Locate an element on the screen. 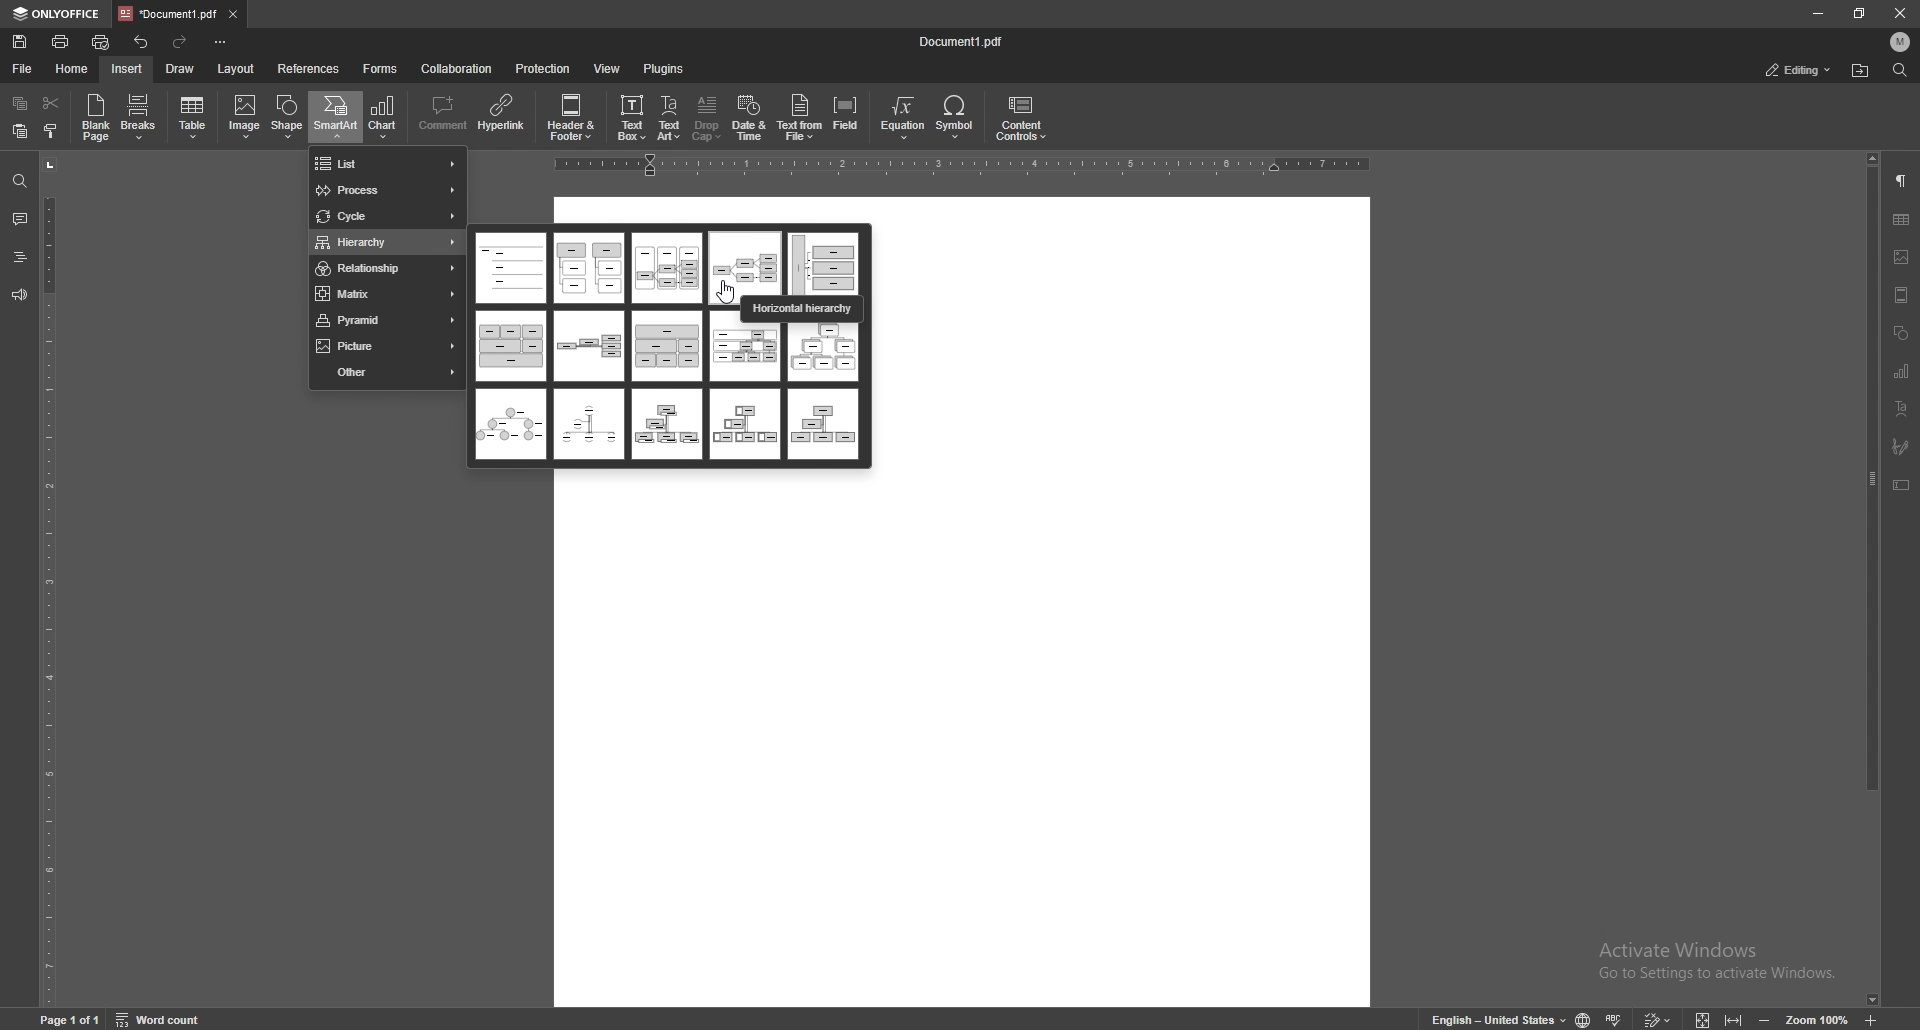 This screenshot has height=1030, width=1920. cycle is located at coordinates (387, 217).